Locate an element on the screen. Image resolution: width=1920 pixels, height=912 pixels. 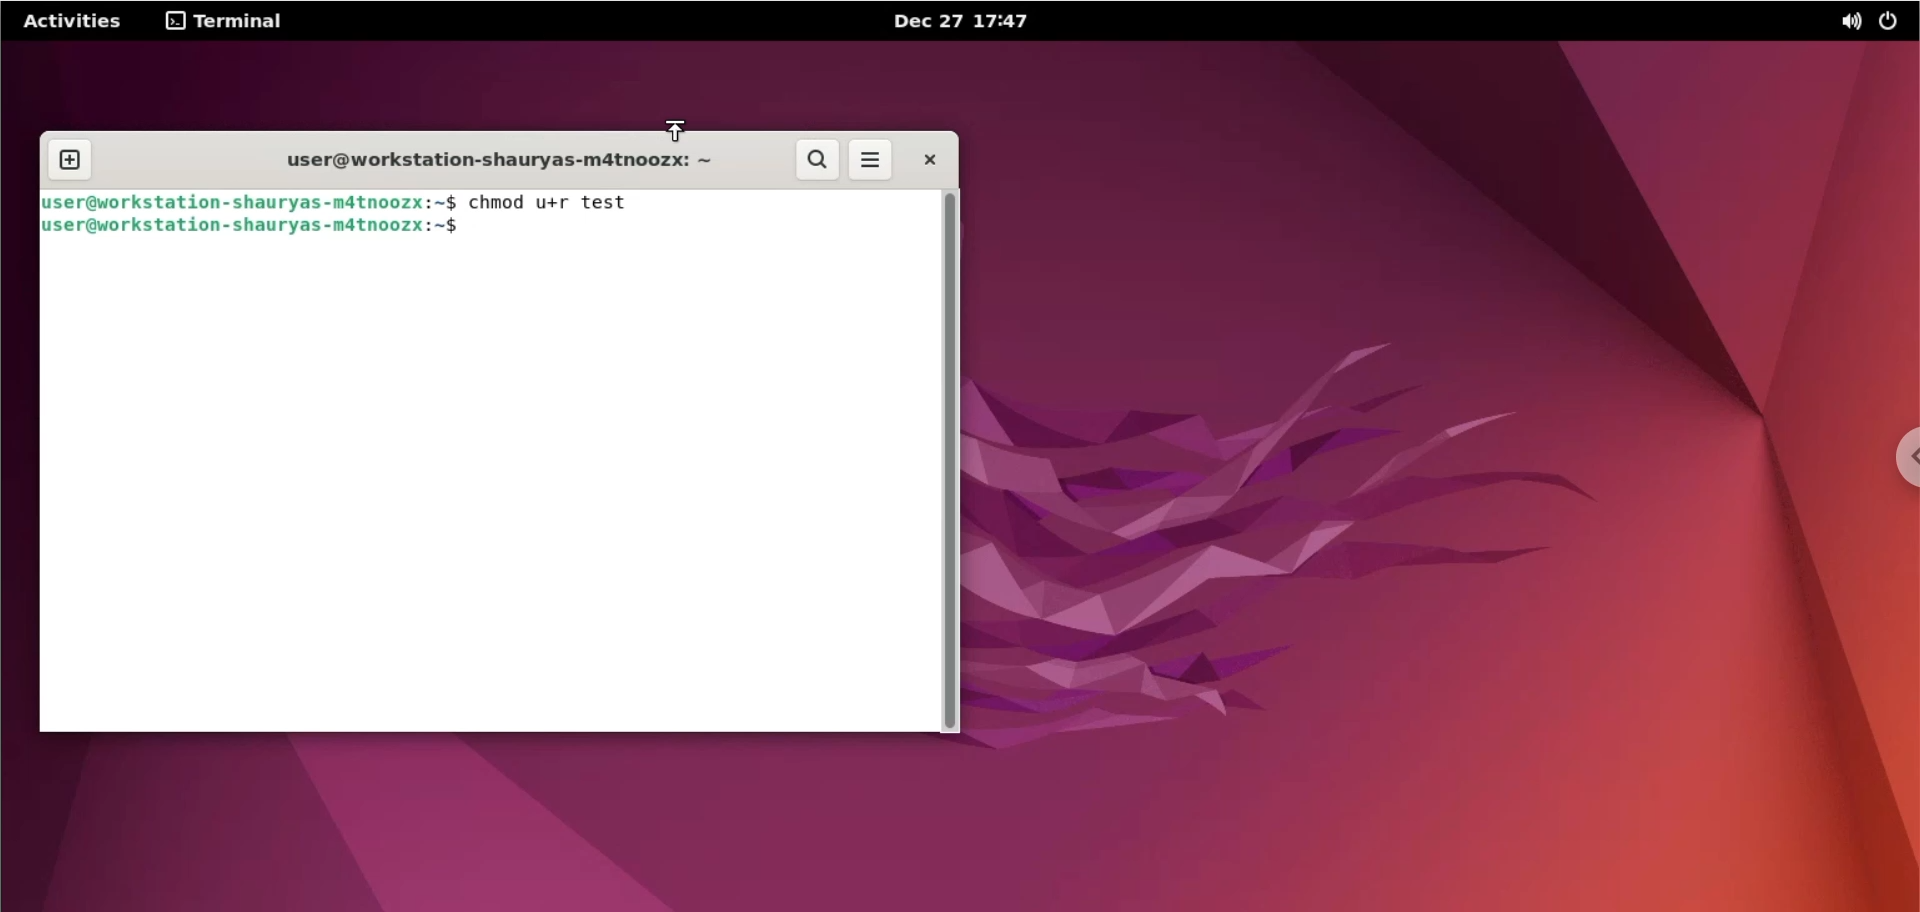
Activities is located at coordinates (71, 20).